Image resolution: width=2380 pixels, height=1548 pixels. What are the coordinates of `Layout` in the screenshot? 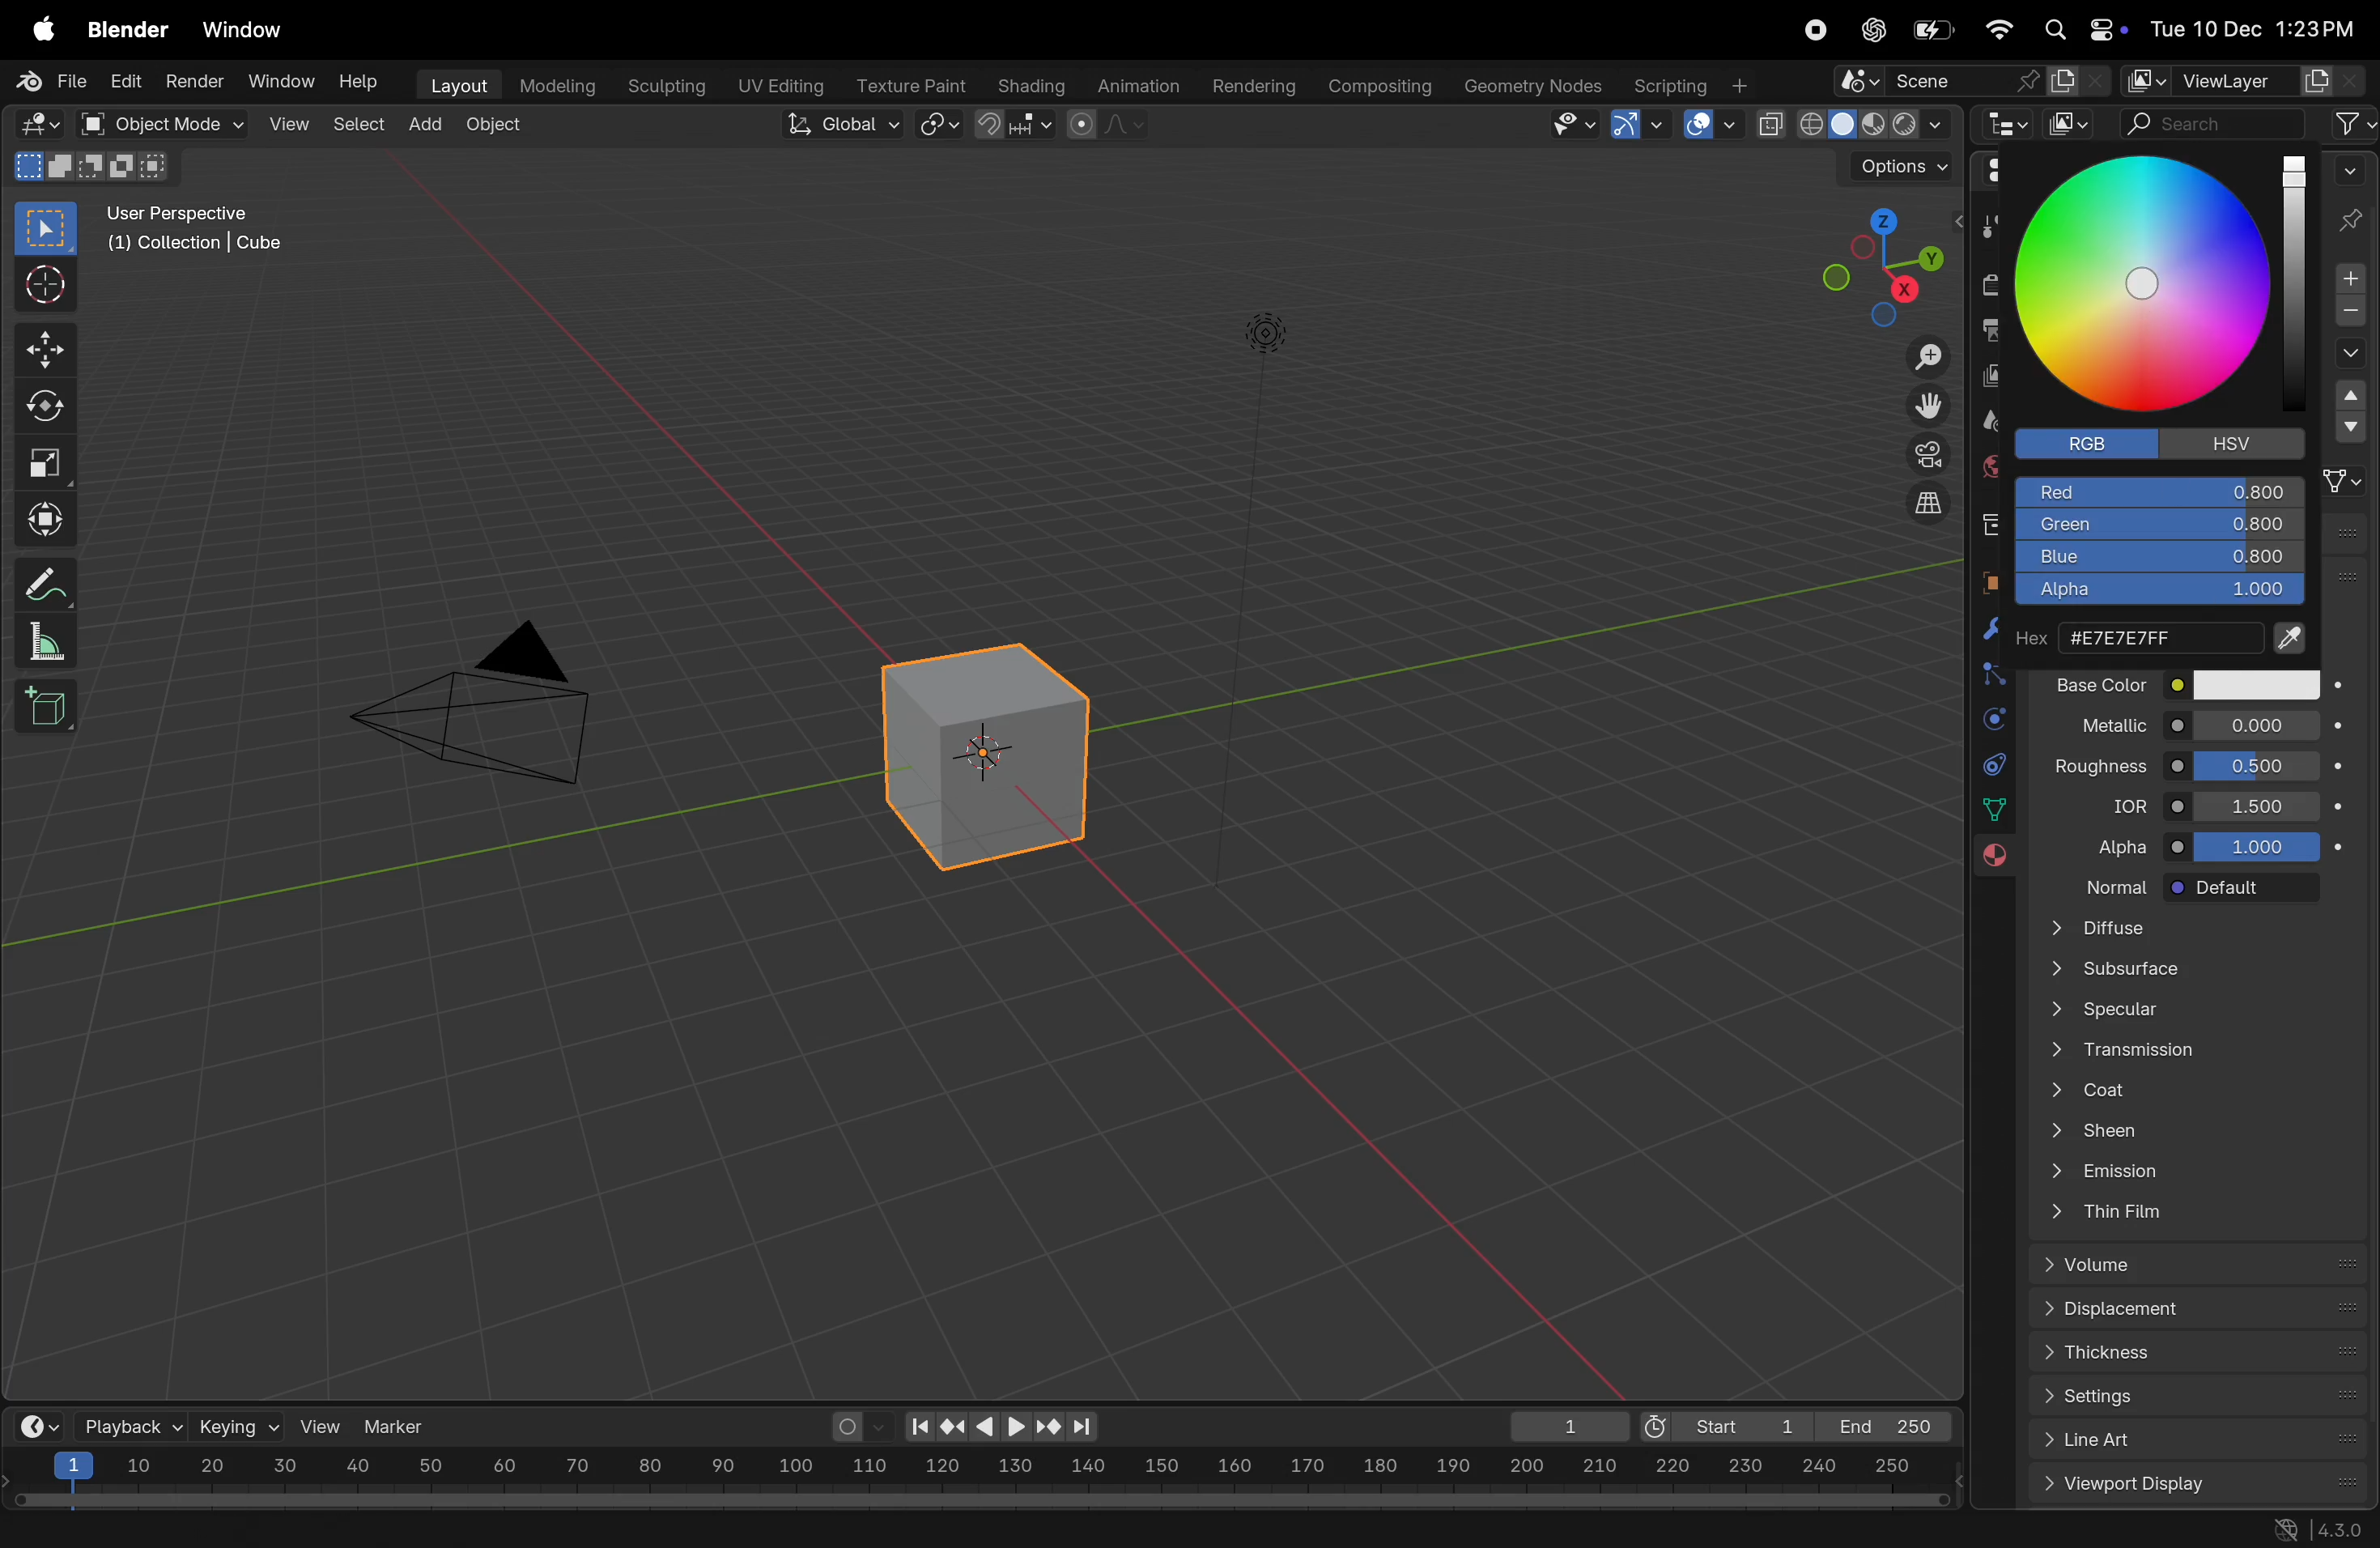 It's located at (454, 83).